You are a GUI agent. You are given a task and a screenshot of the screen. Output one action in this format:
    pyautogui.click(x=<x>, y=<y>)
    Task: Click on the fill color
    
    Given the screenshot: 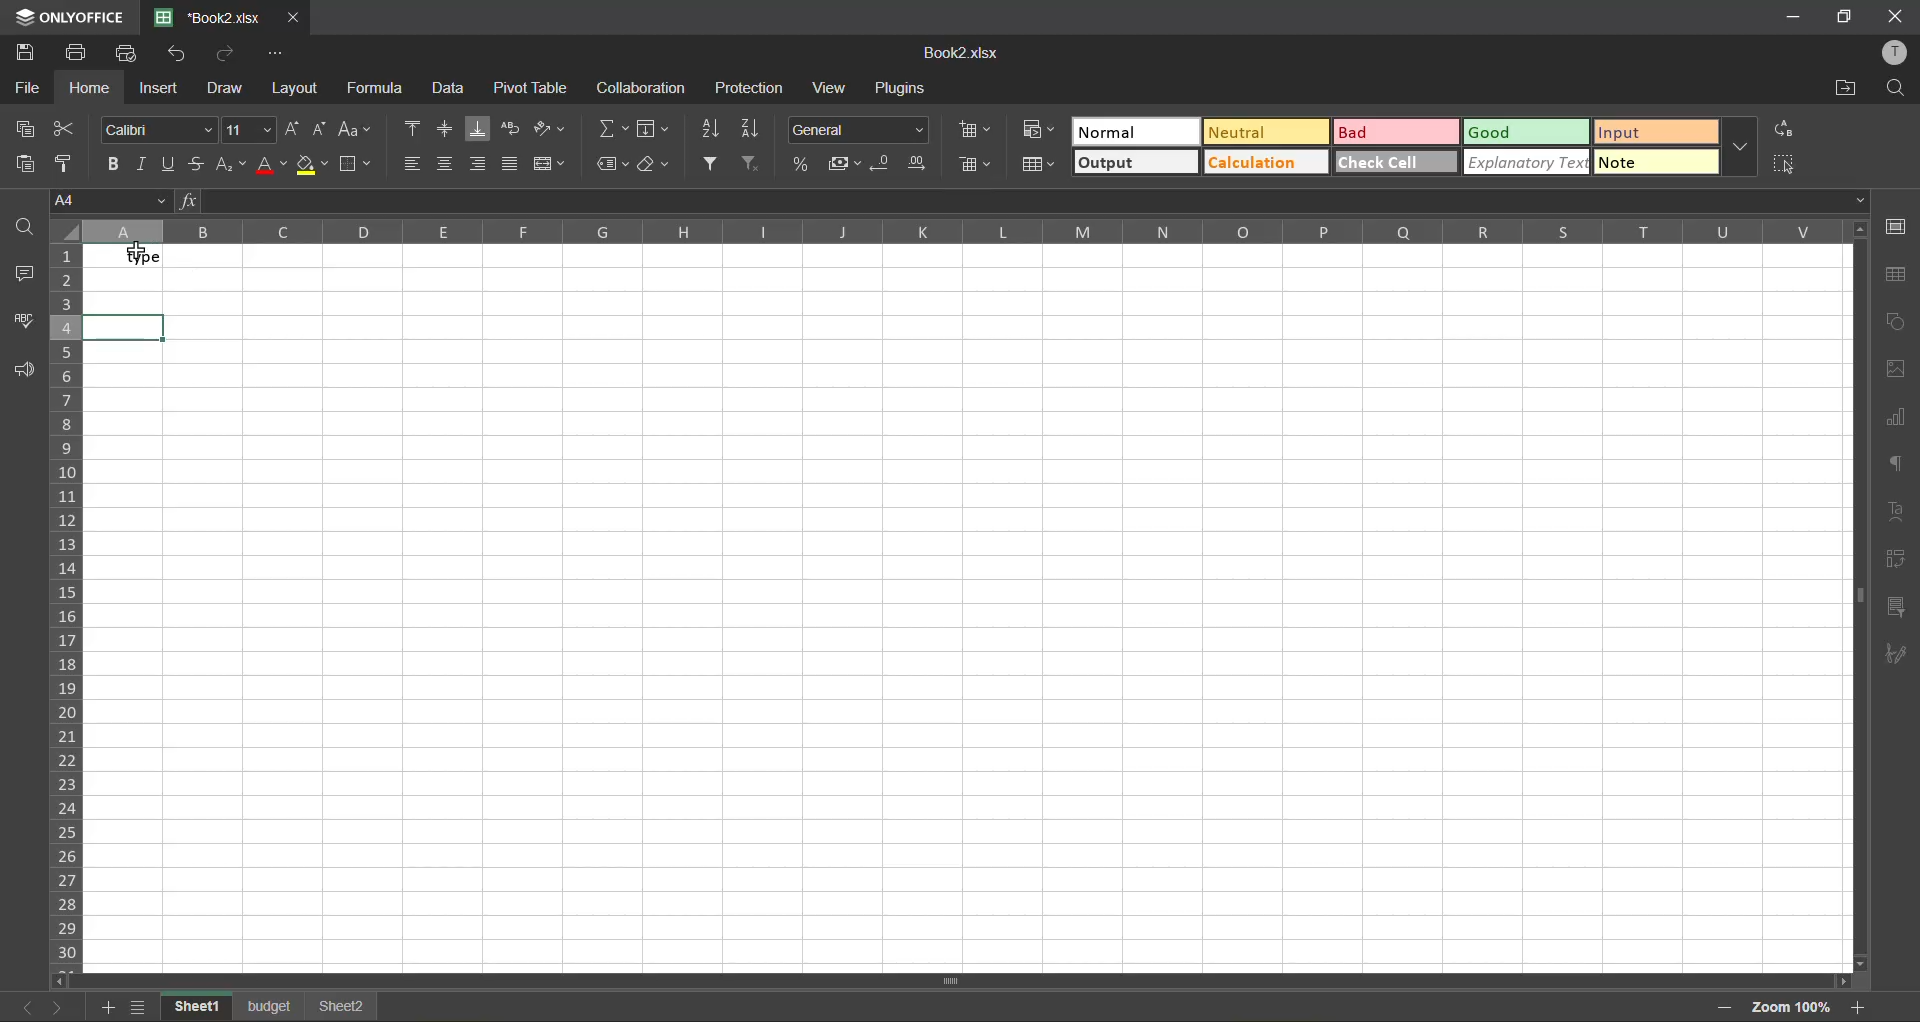 What is the action you would take?
    pyautogui.click(x=314, y=165)
    